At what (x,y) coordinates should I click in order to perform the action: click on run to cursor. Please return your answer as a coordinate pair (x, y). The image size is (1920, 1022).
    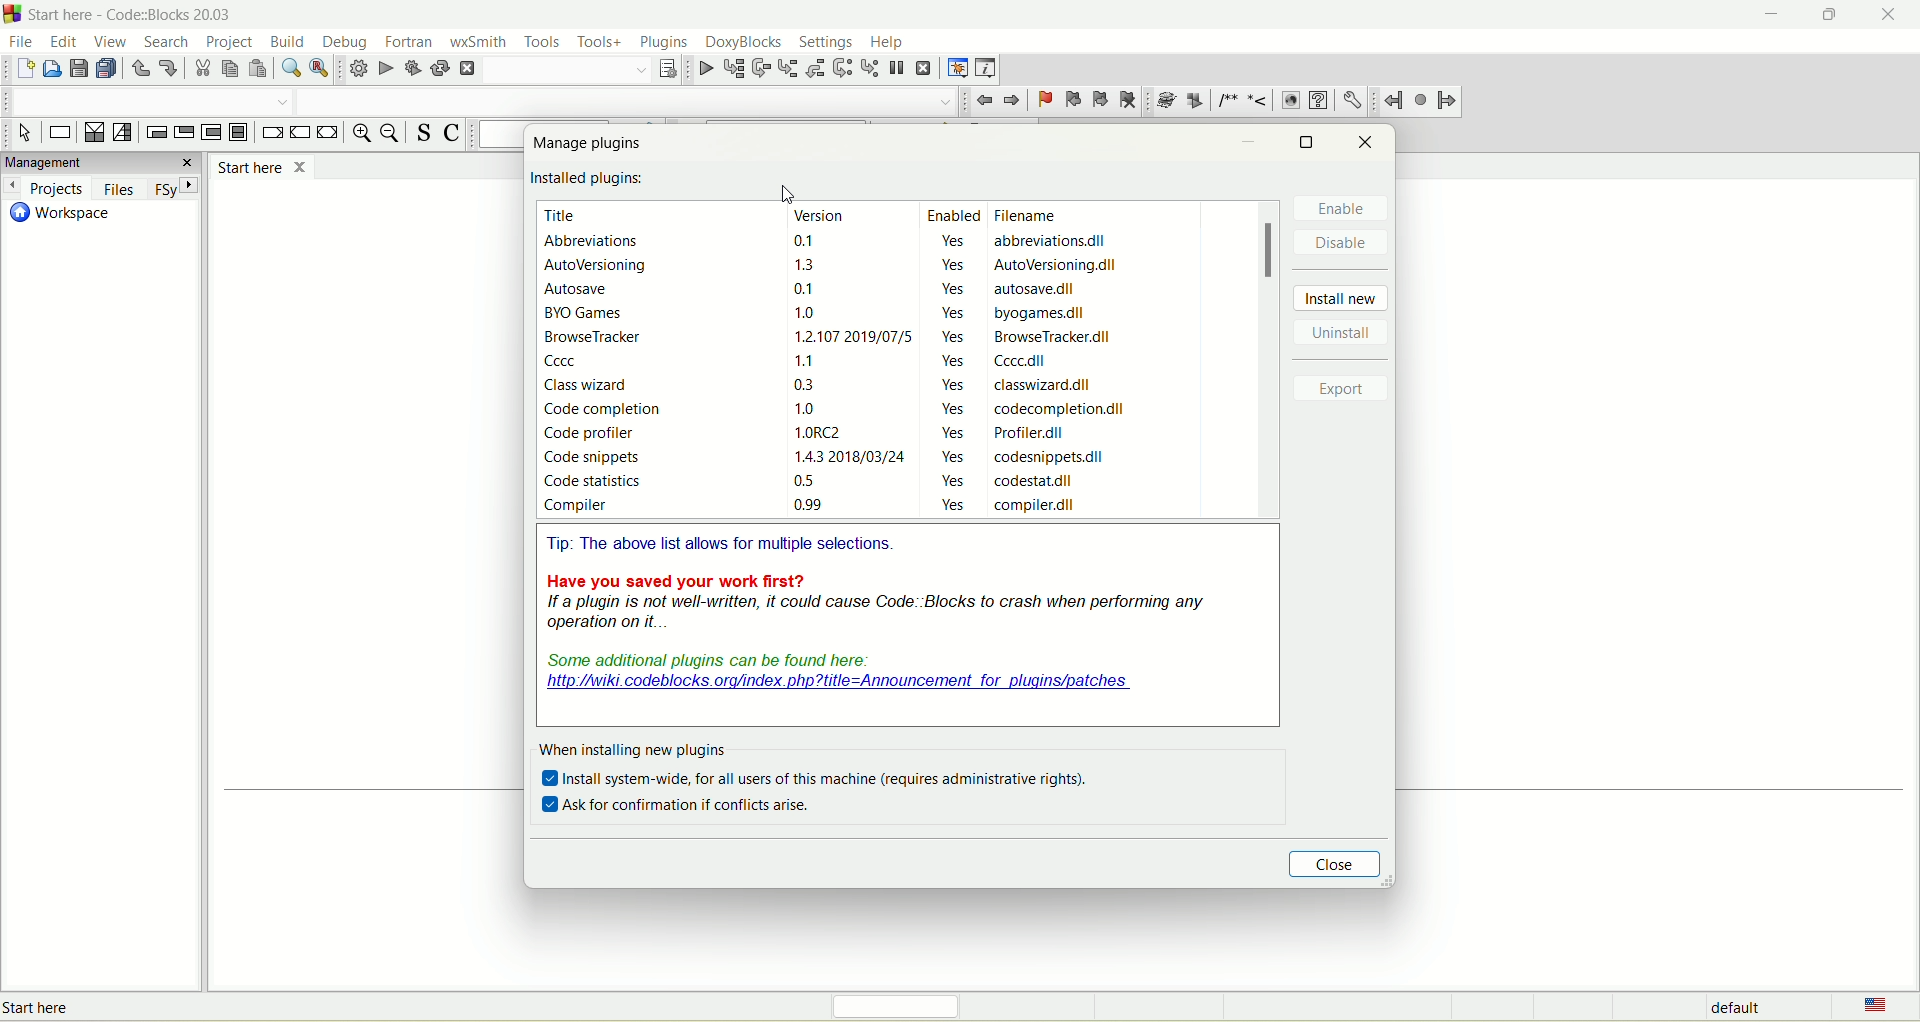
    Looking at the image, I should click on (732, 68).